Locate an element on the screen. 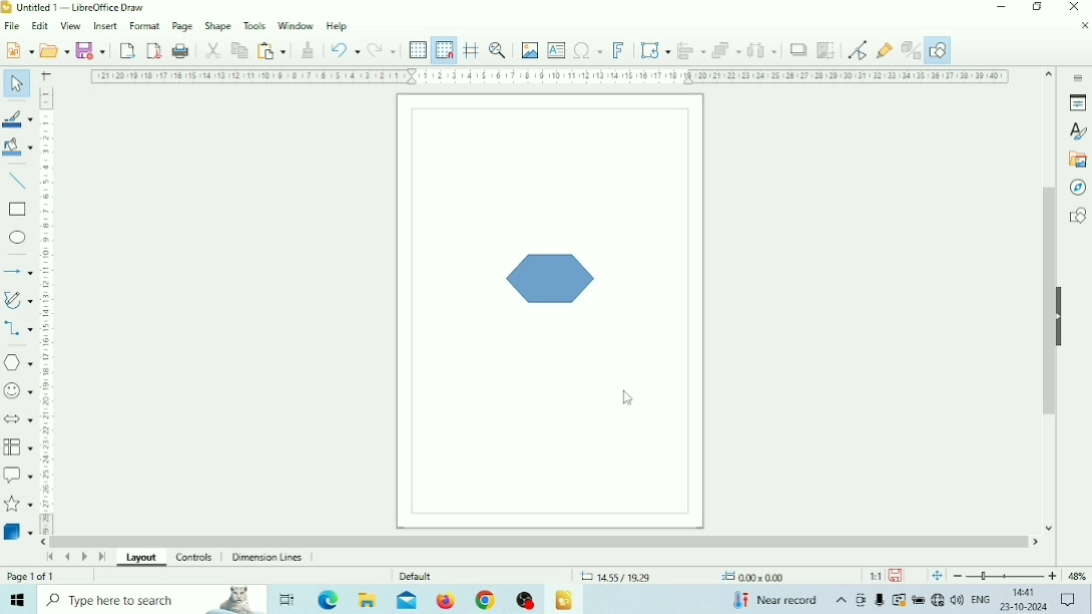  Insert Special Characters is located at coordinates (588, 50).